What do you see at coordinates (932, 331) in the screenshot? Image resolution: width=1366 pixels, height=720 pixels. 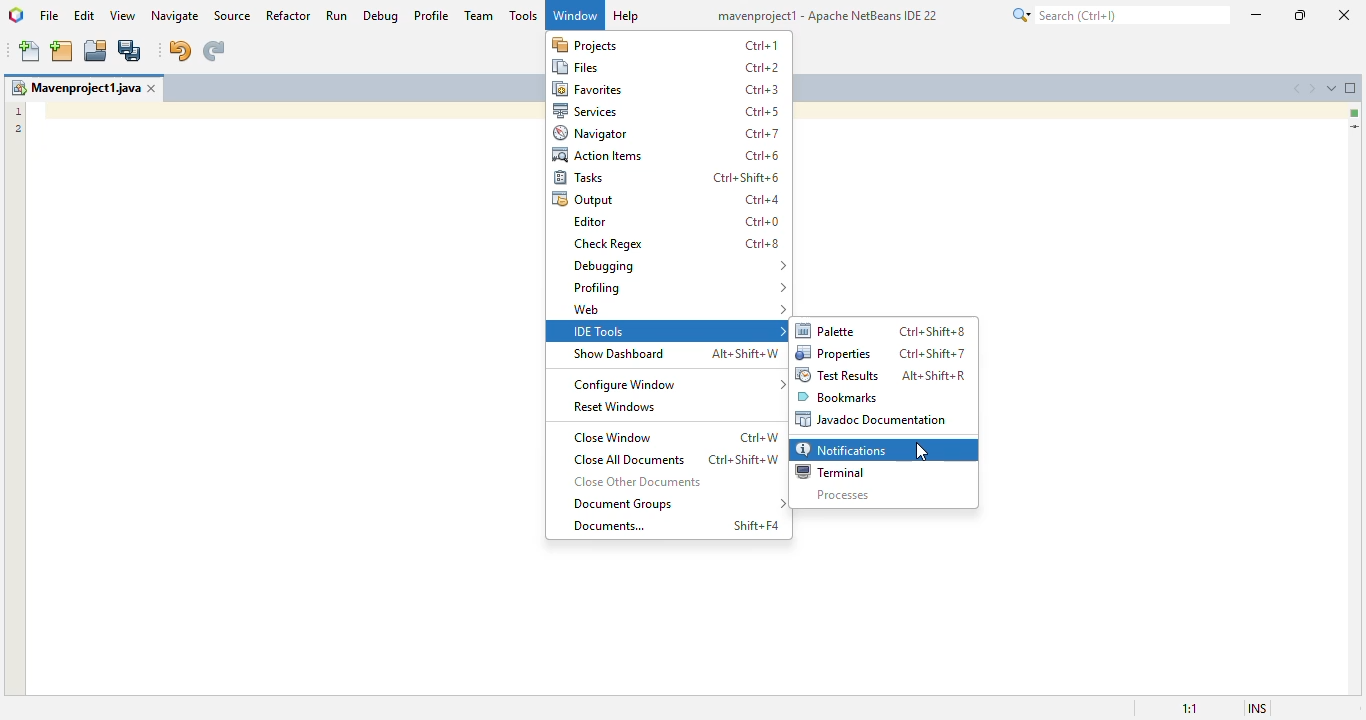 I see `shortcut for palette` at bounding box center [932, 331].